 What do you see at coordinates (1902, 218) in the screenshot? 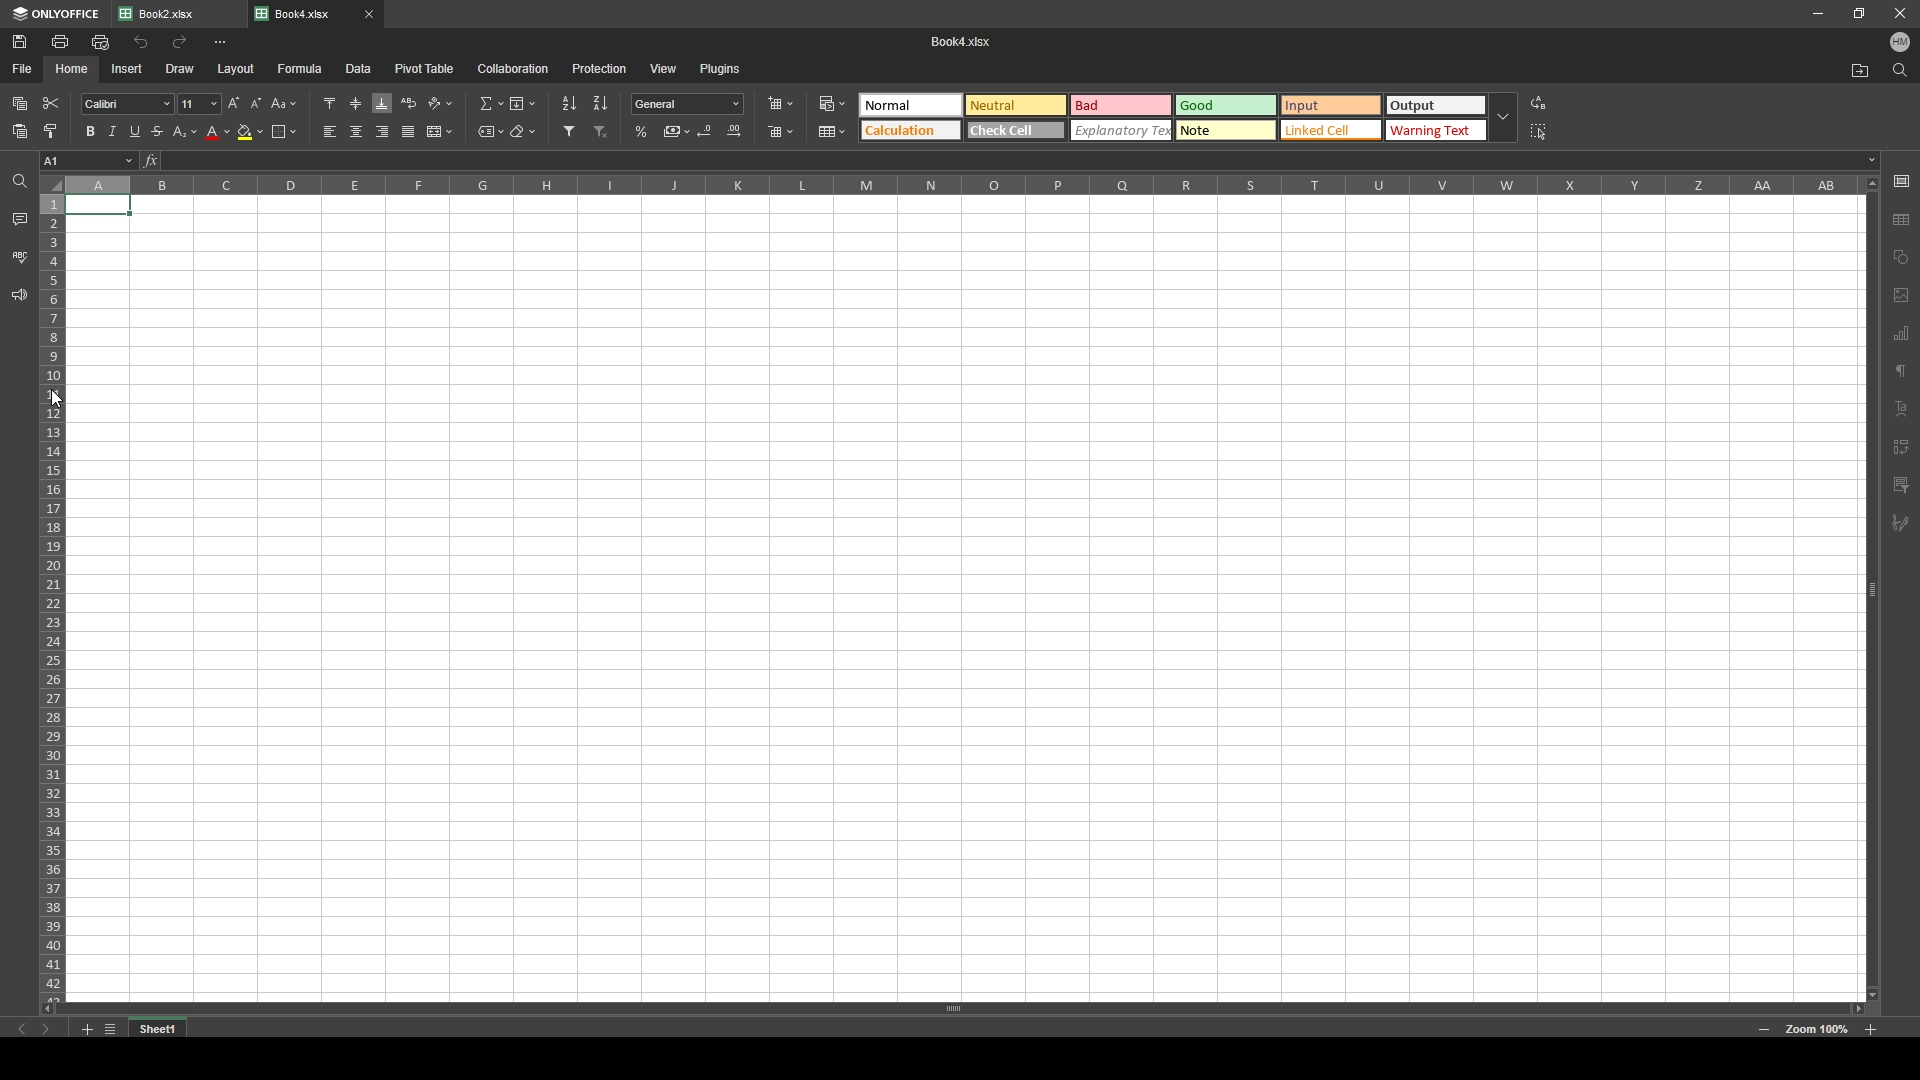
I see `table` at bounding box center [1902, 218].